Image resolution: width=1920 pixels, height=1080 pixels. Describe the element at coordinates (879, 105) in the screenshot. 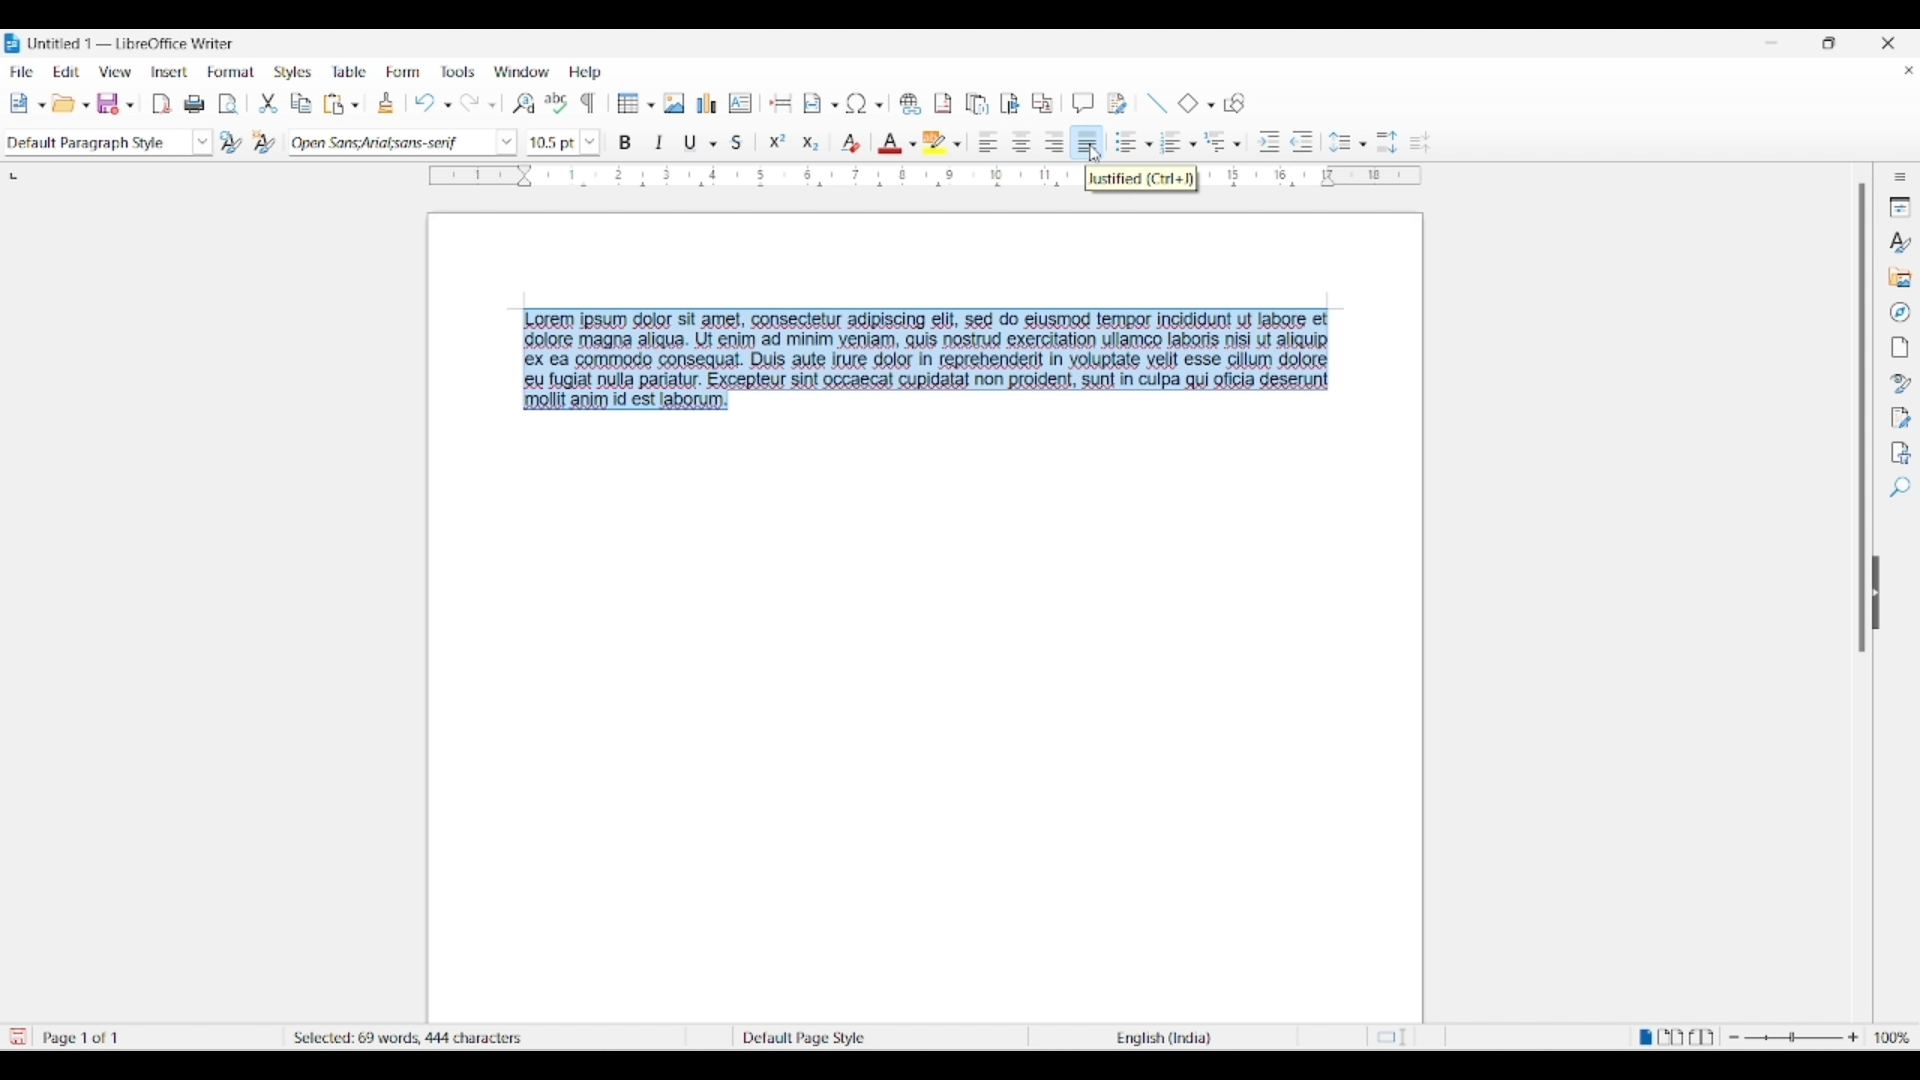

I see `Special character options` at that location.